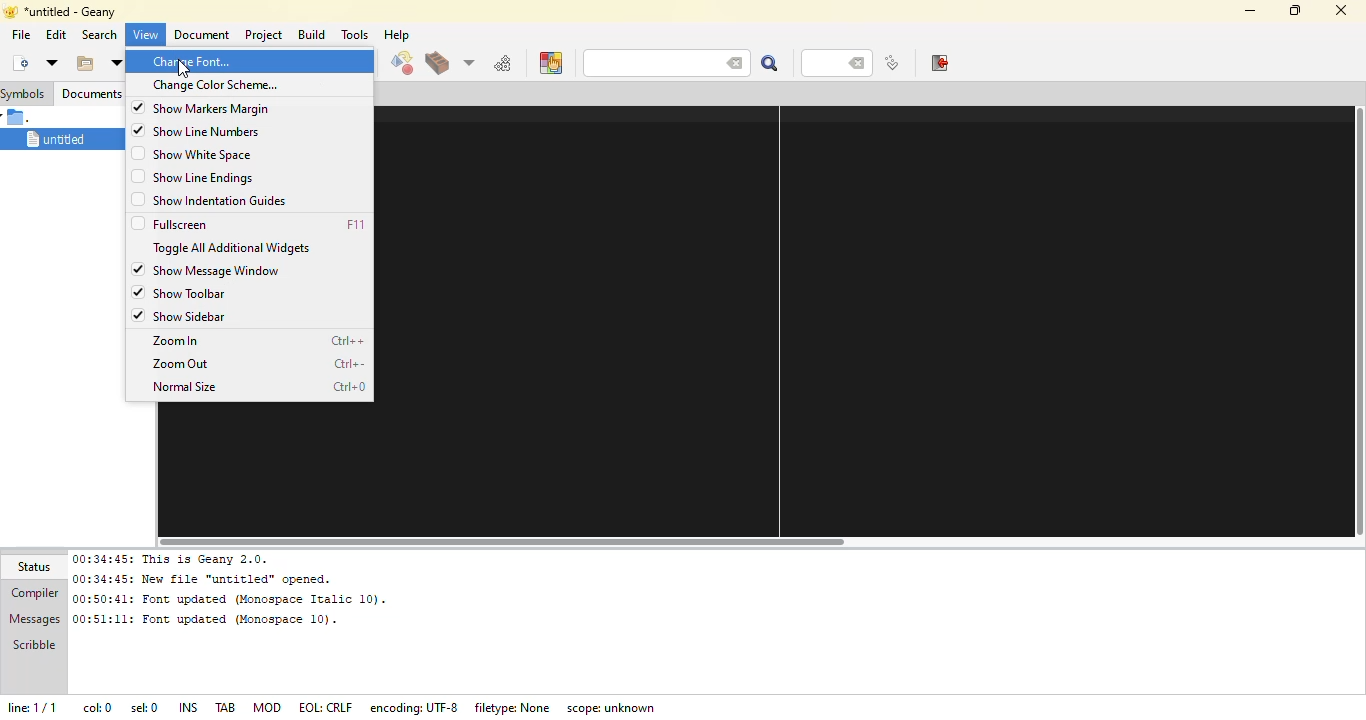 The height and width of the screenshot is (720, 1366). Describe the element at coordinates (20, 34) in the screenshot. I see `file` at that location.